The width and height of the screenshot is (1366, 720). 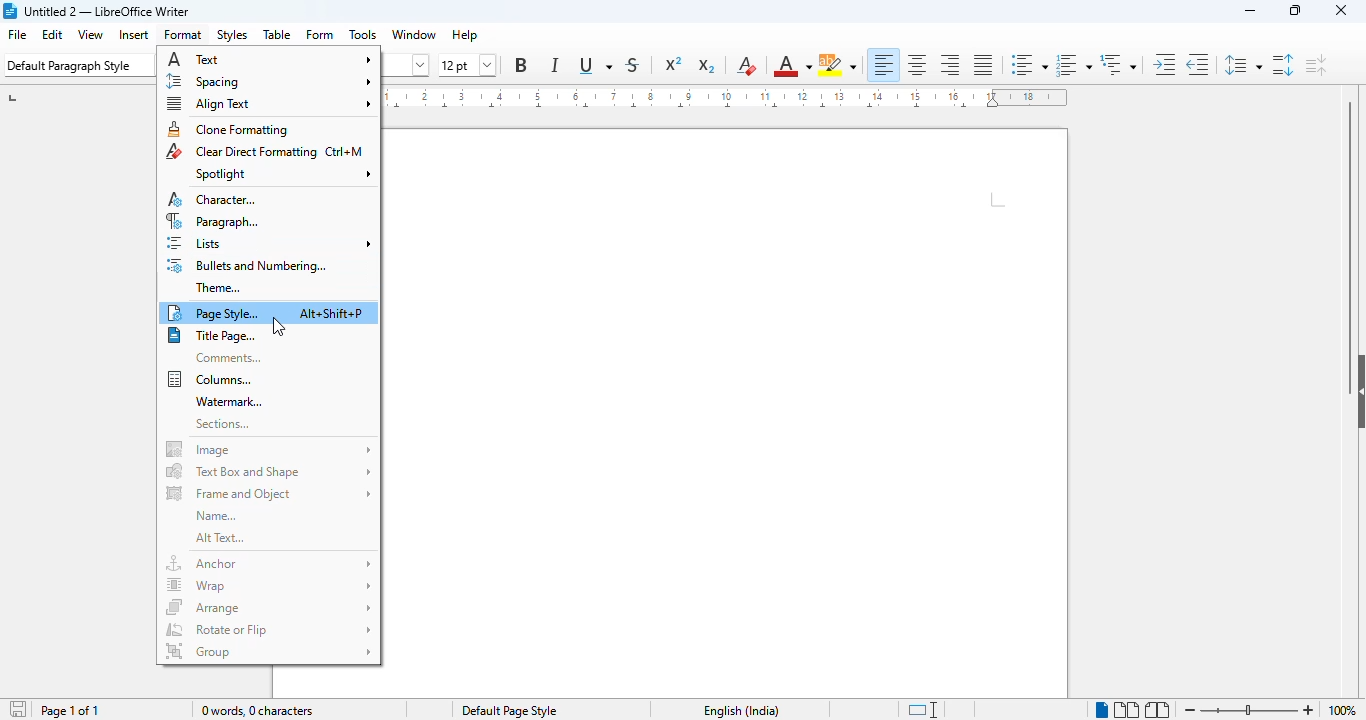 I want to click on maximize, so click(x=1295, y=10).